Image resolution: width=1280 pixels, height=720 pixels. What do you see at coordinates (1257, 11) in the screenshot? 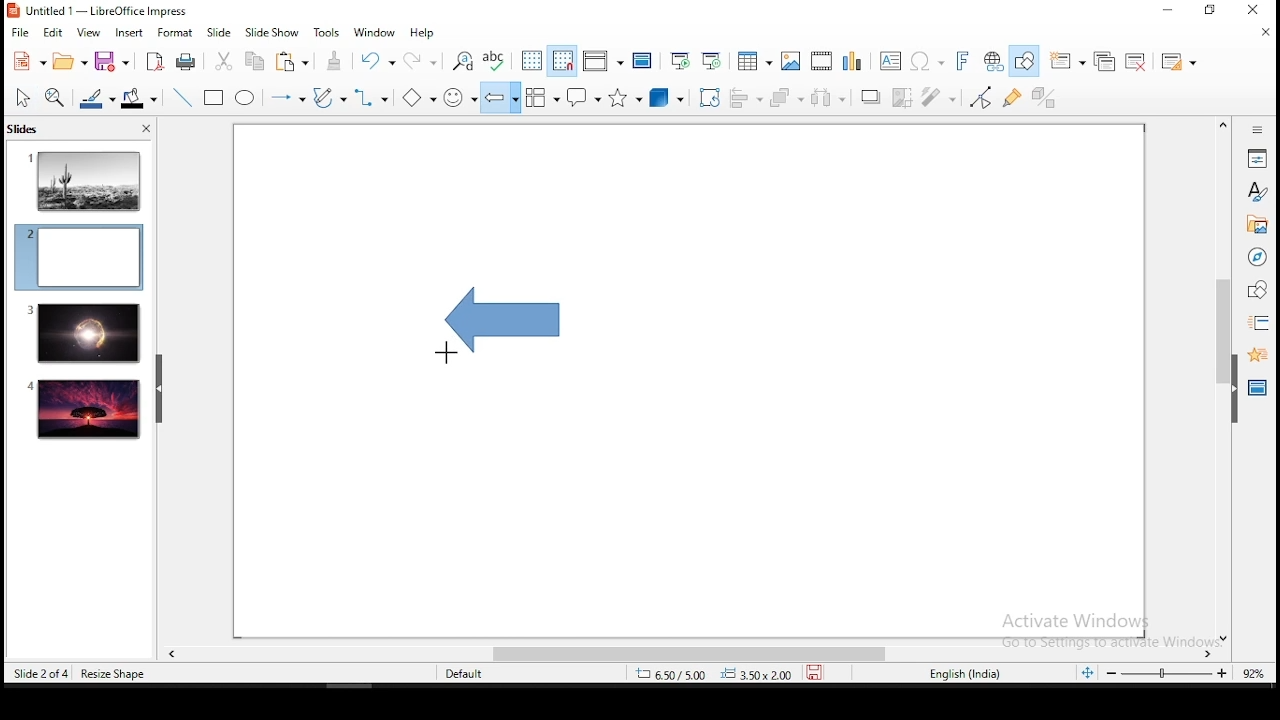
I see `close window` at bounding box center [1257, 11].